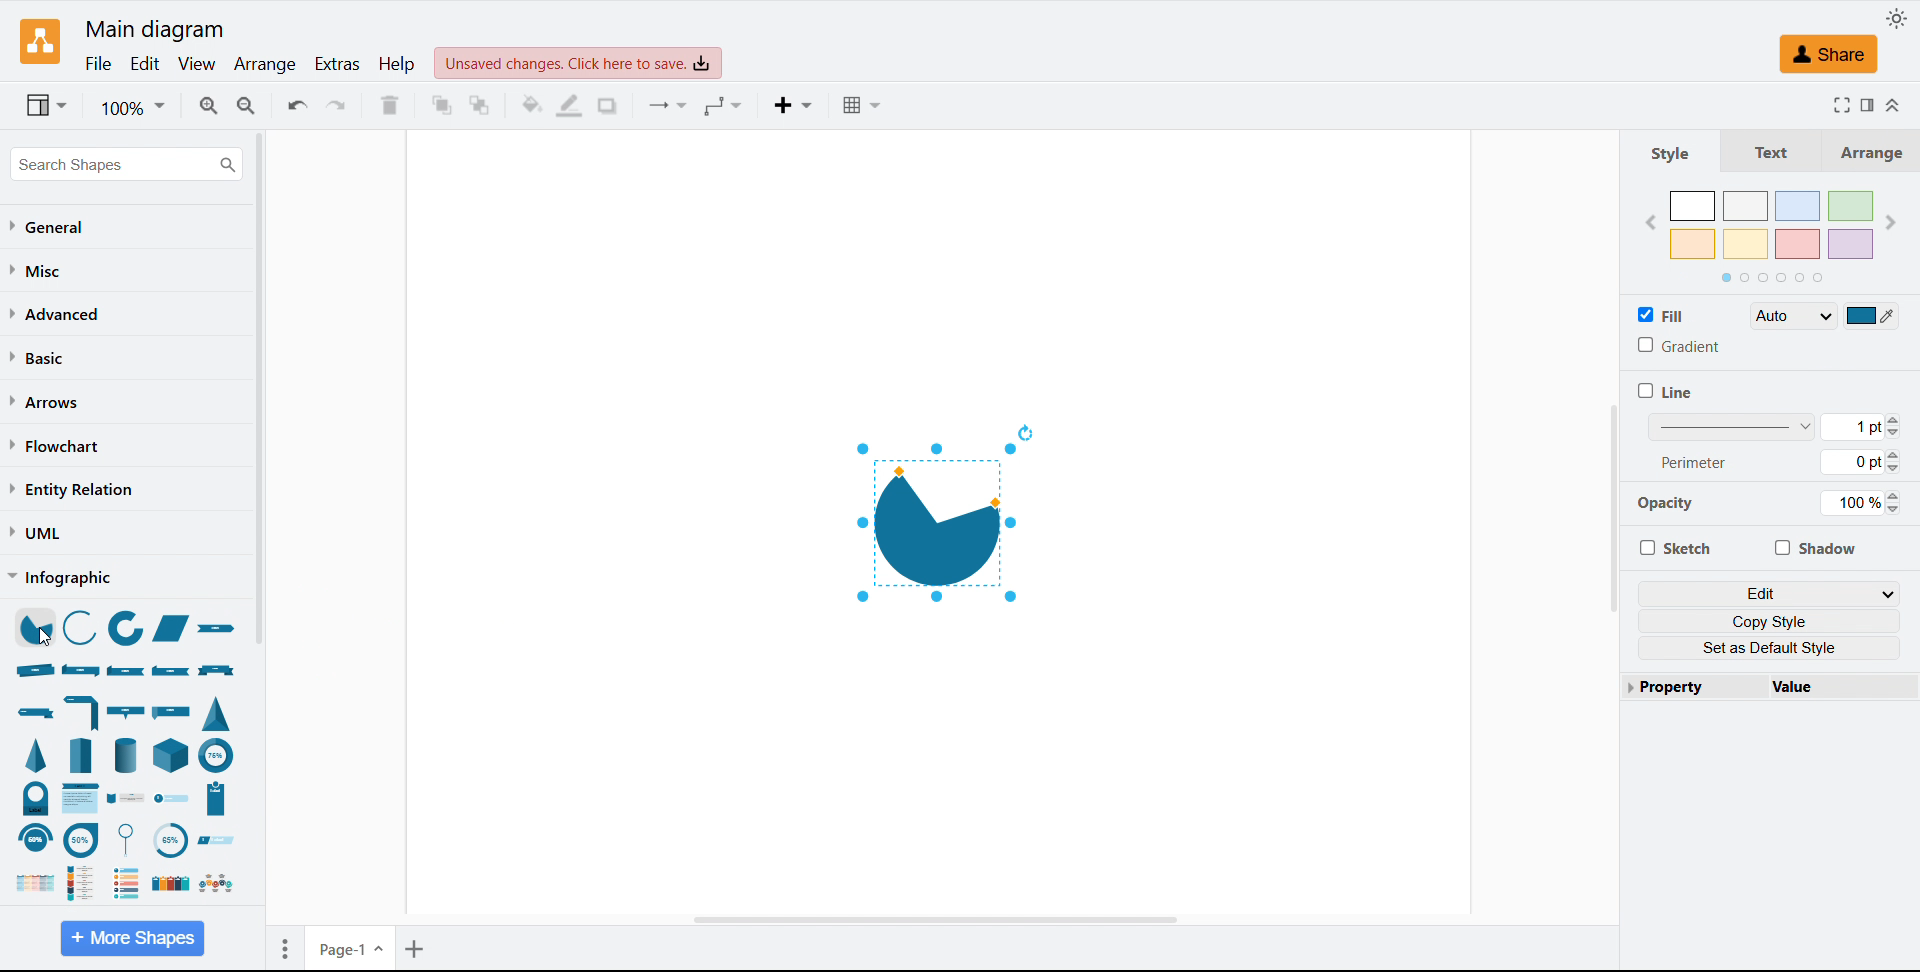 The width and height of the screenshot is (1920, 972). What do you see at coordinates (173, 629) in the screenshot?
I see `trapezoid` at bounding box center [173, 629].